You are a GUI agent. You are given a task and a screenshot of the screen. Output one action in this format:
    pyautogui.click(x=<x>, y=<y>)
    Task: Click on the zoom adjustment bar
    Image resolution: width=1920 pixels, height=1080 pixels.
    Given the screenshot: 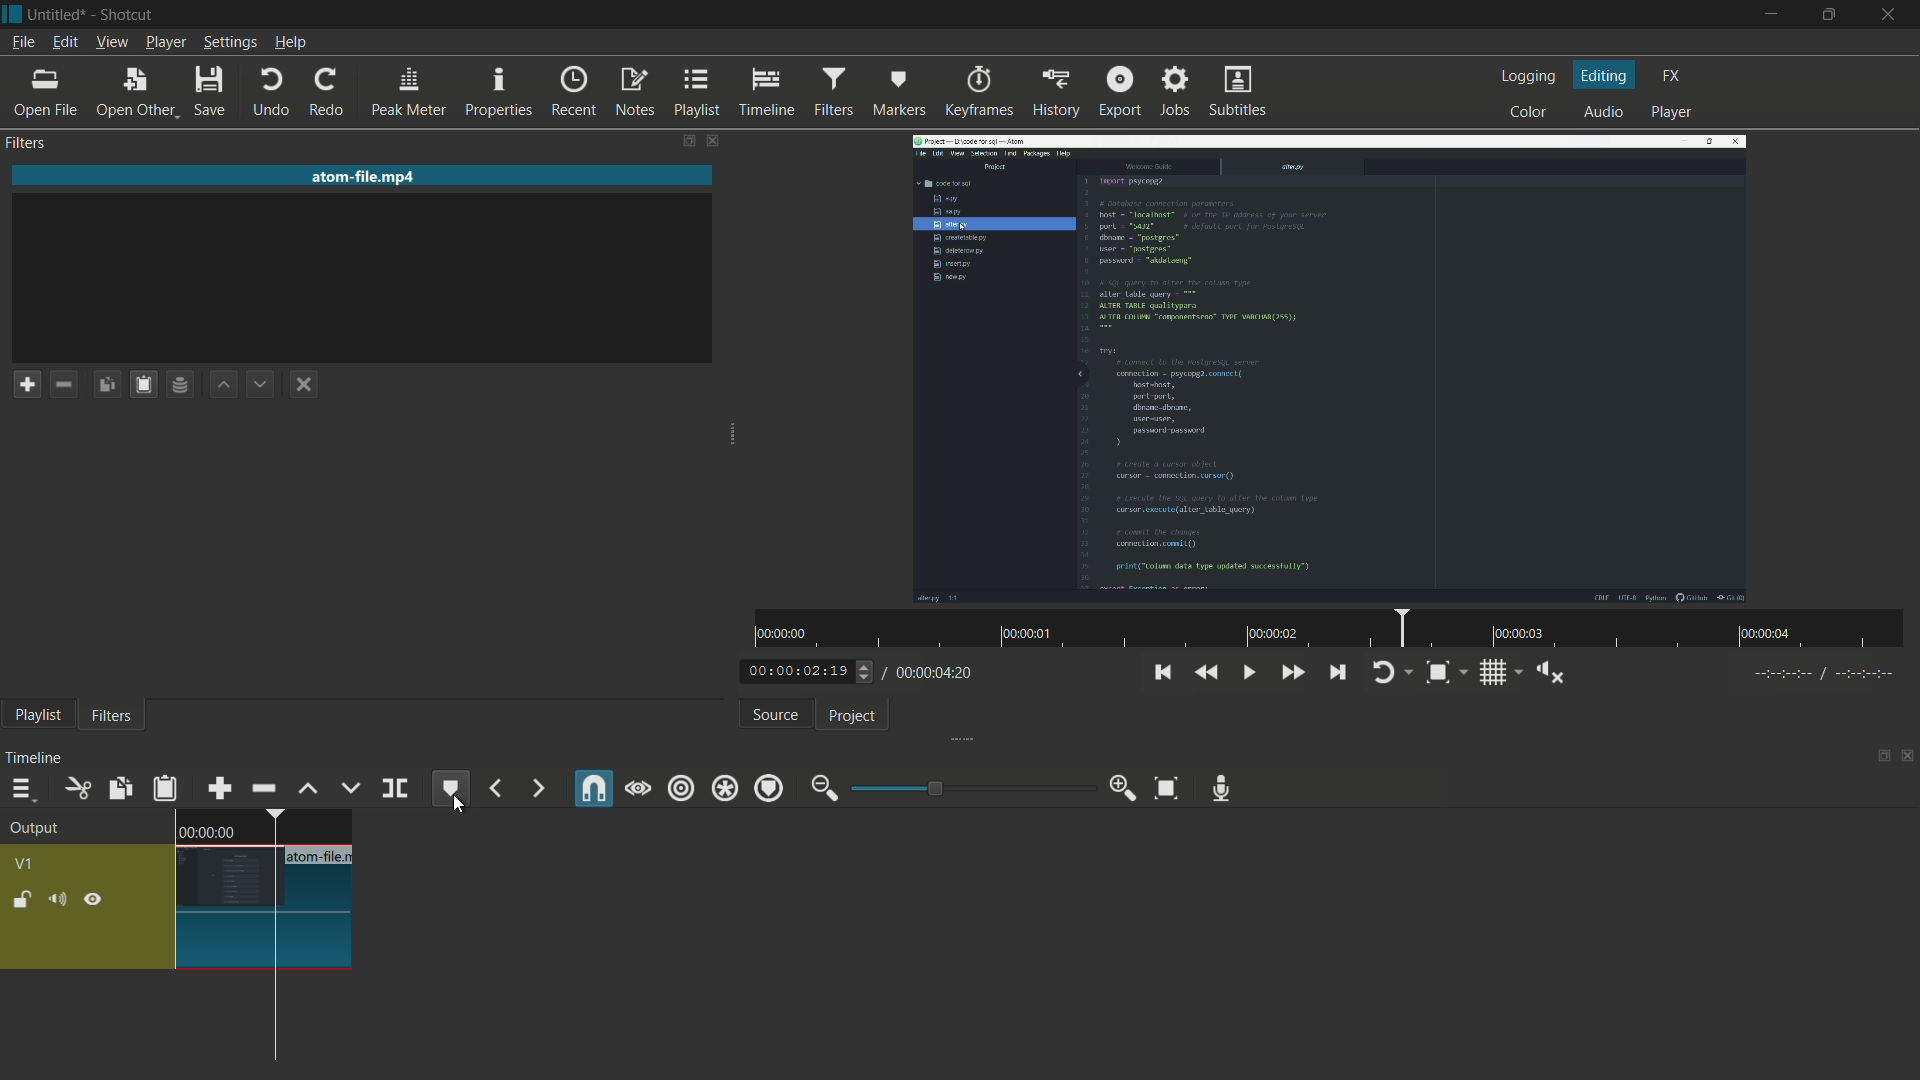 What is the action you would take?
    pyautogui.click(x=971, y=788)
    